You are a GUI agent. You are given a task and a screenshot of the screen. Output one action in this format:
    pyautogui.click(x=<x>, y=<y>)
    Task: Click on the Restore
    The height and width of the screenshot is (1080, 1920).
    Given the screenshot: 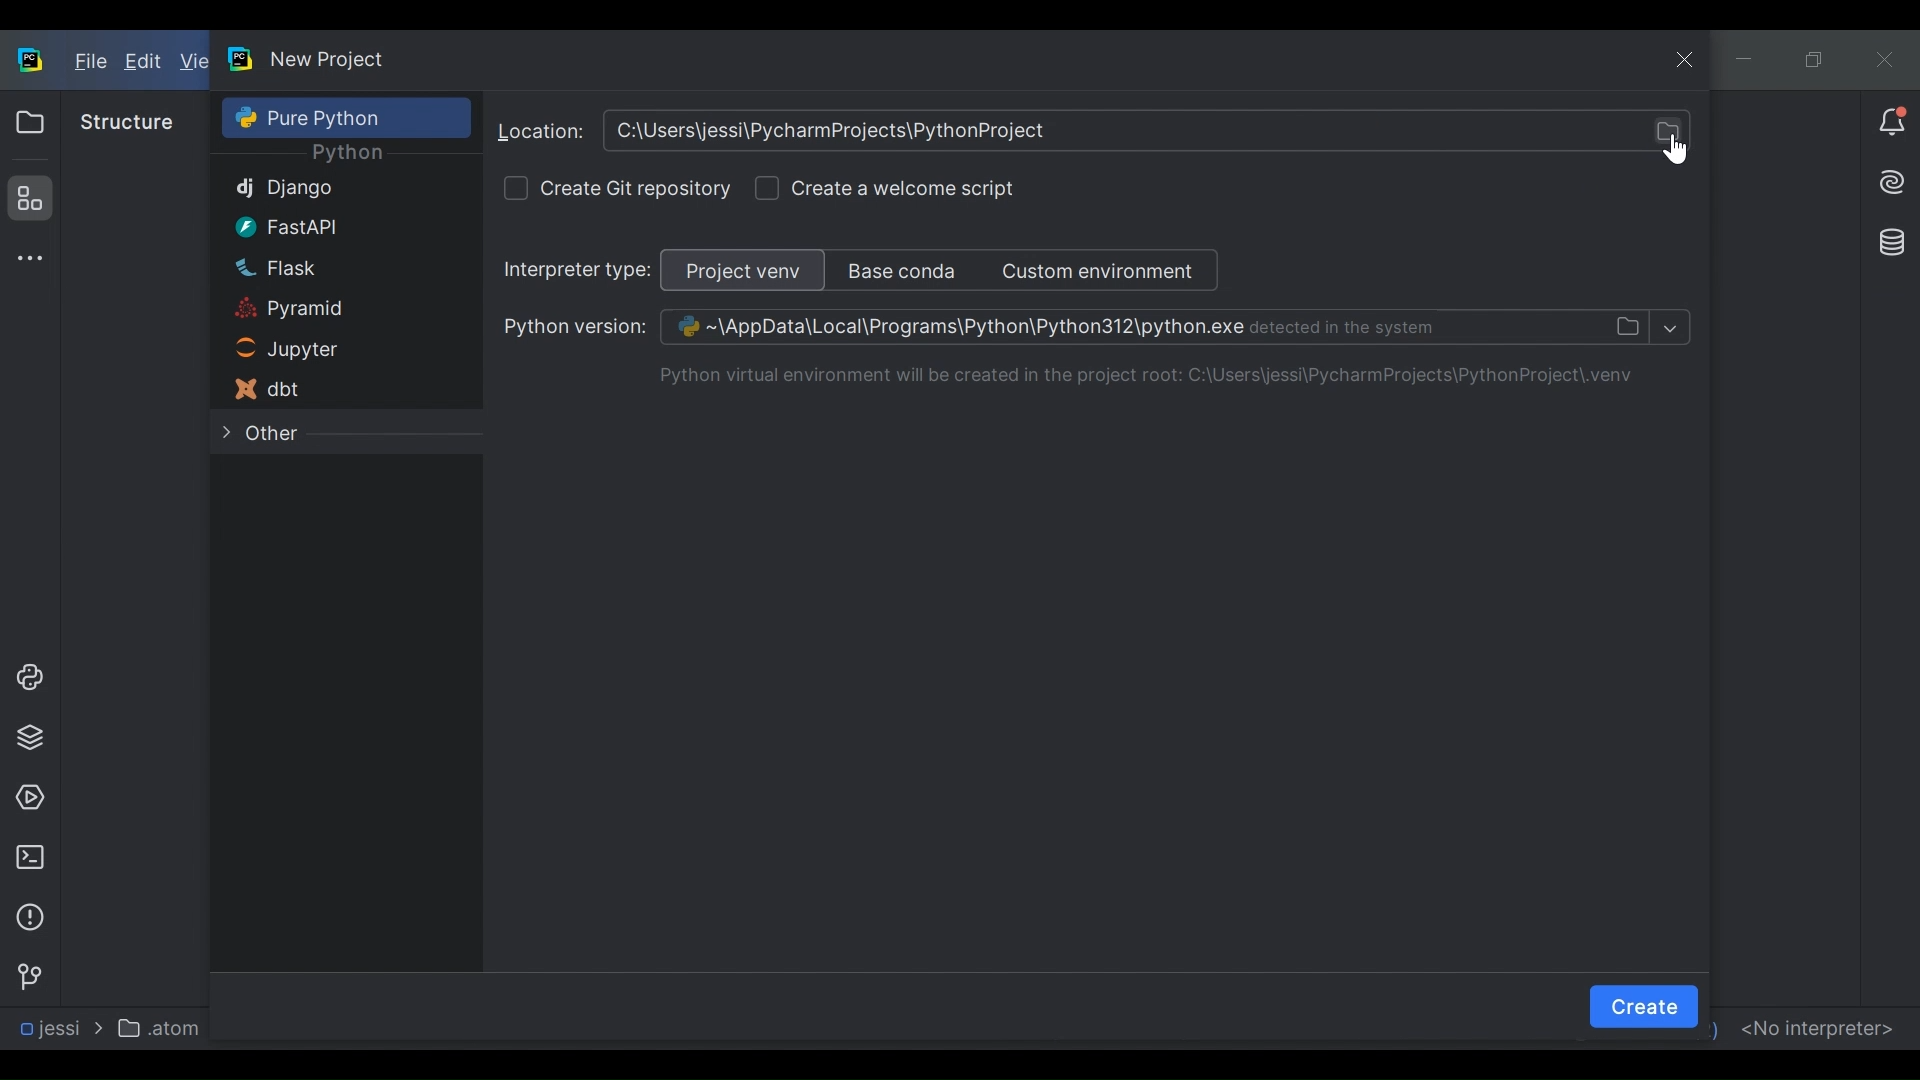 What is the action you would take?
    pyautogui.click(x=1815, y=59)
    